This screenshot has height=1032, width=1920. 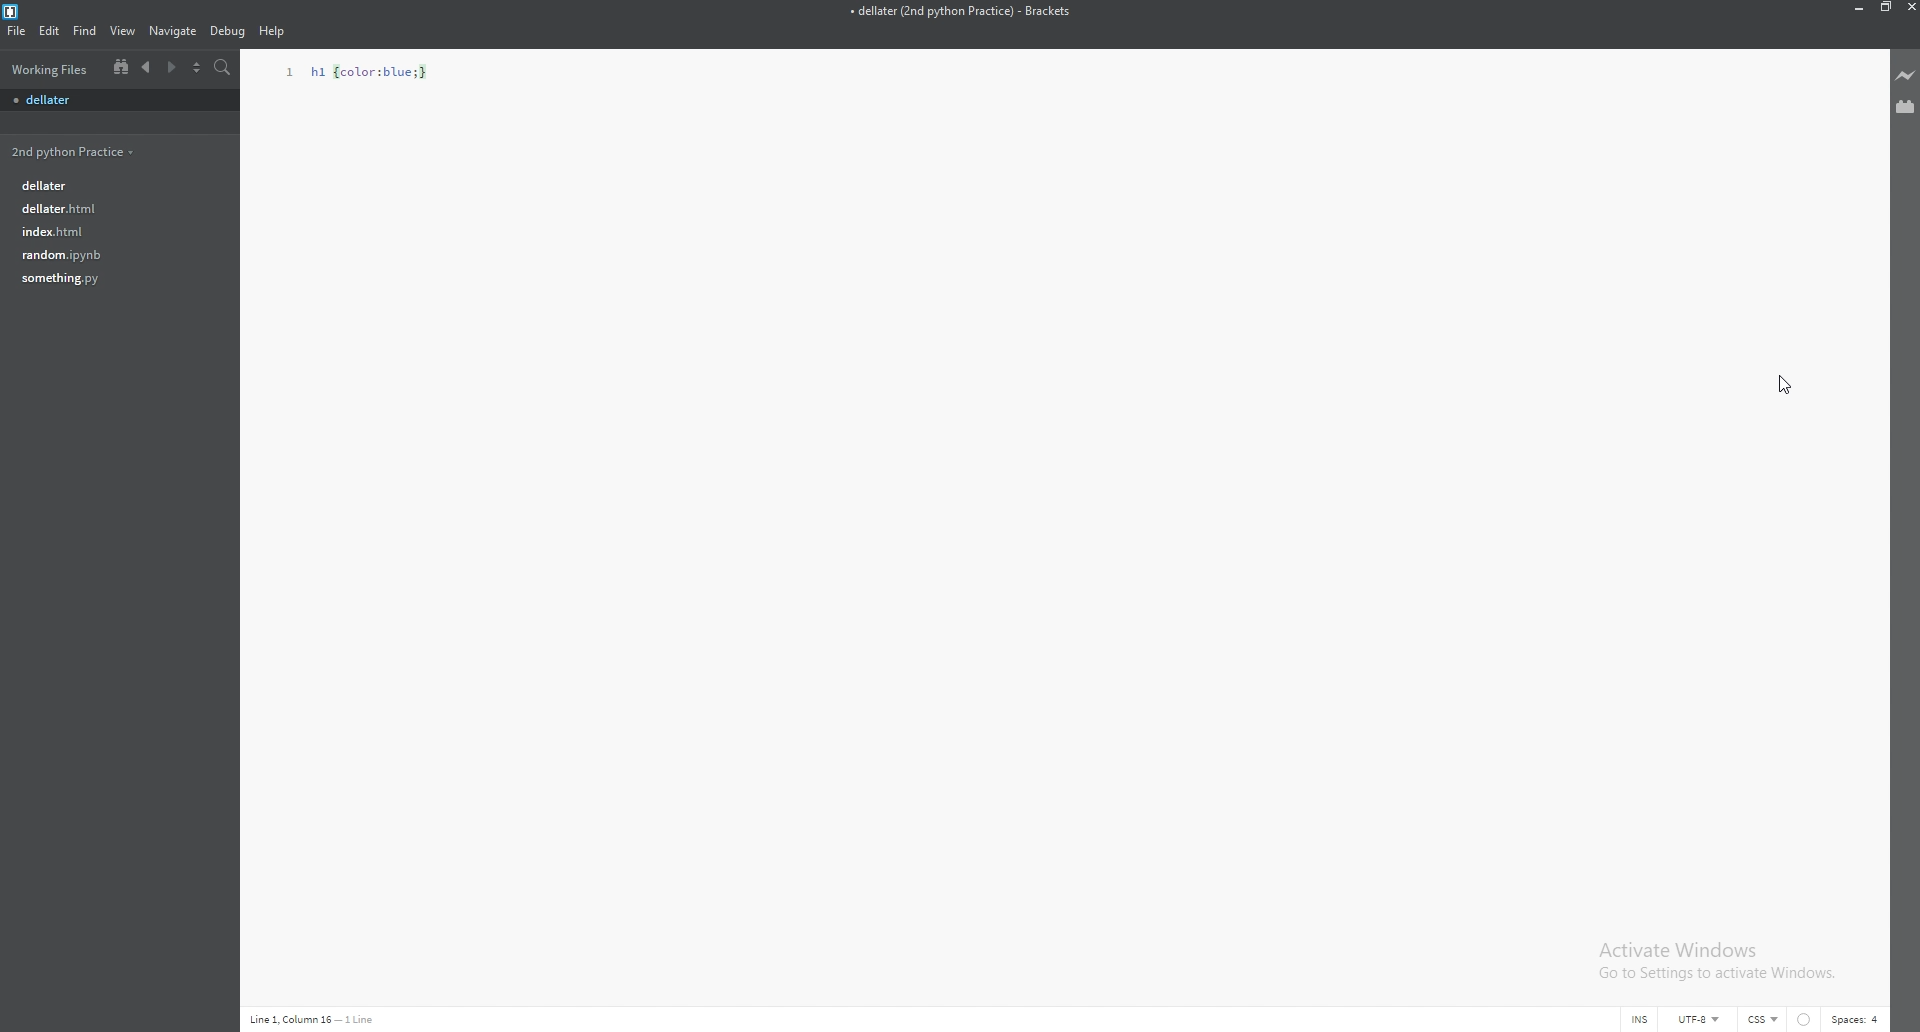 What do you see at coordinates (111, 278) in the screenshot?
I see `file` at bounding box center [111, 278].